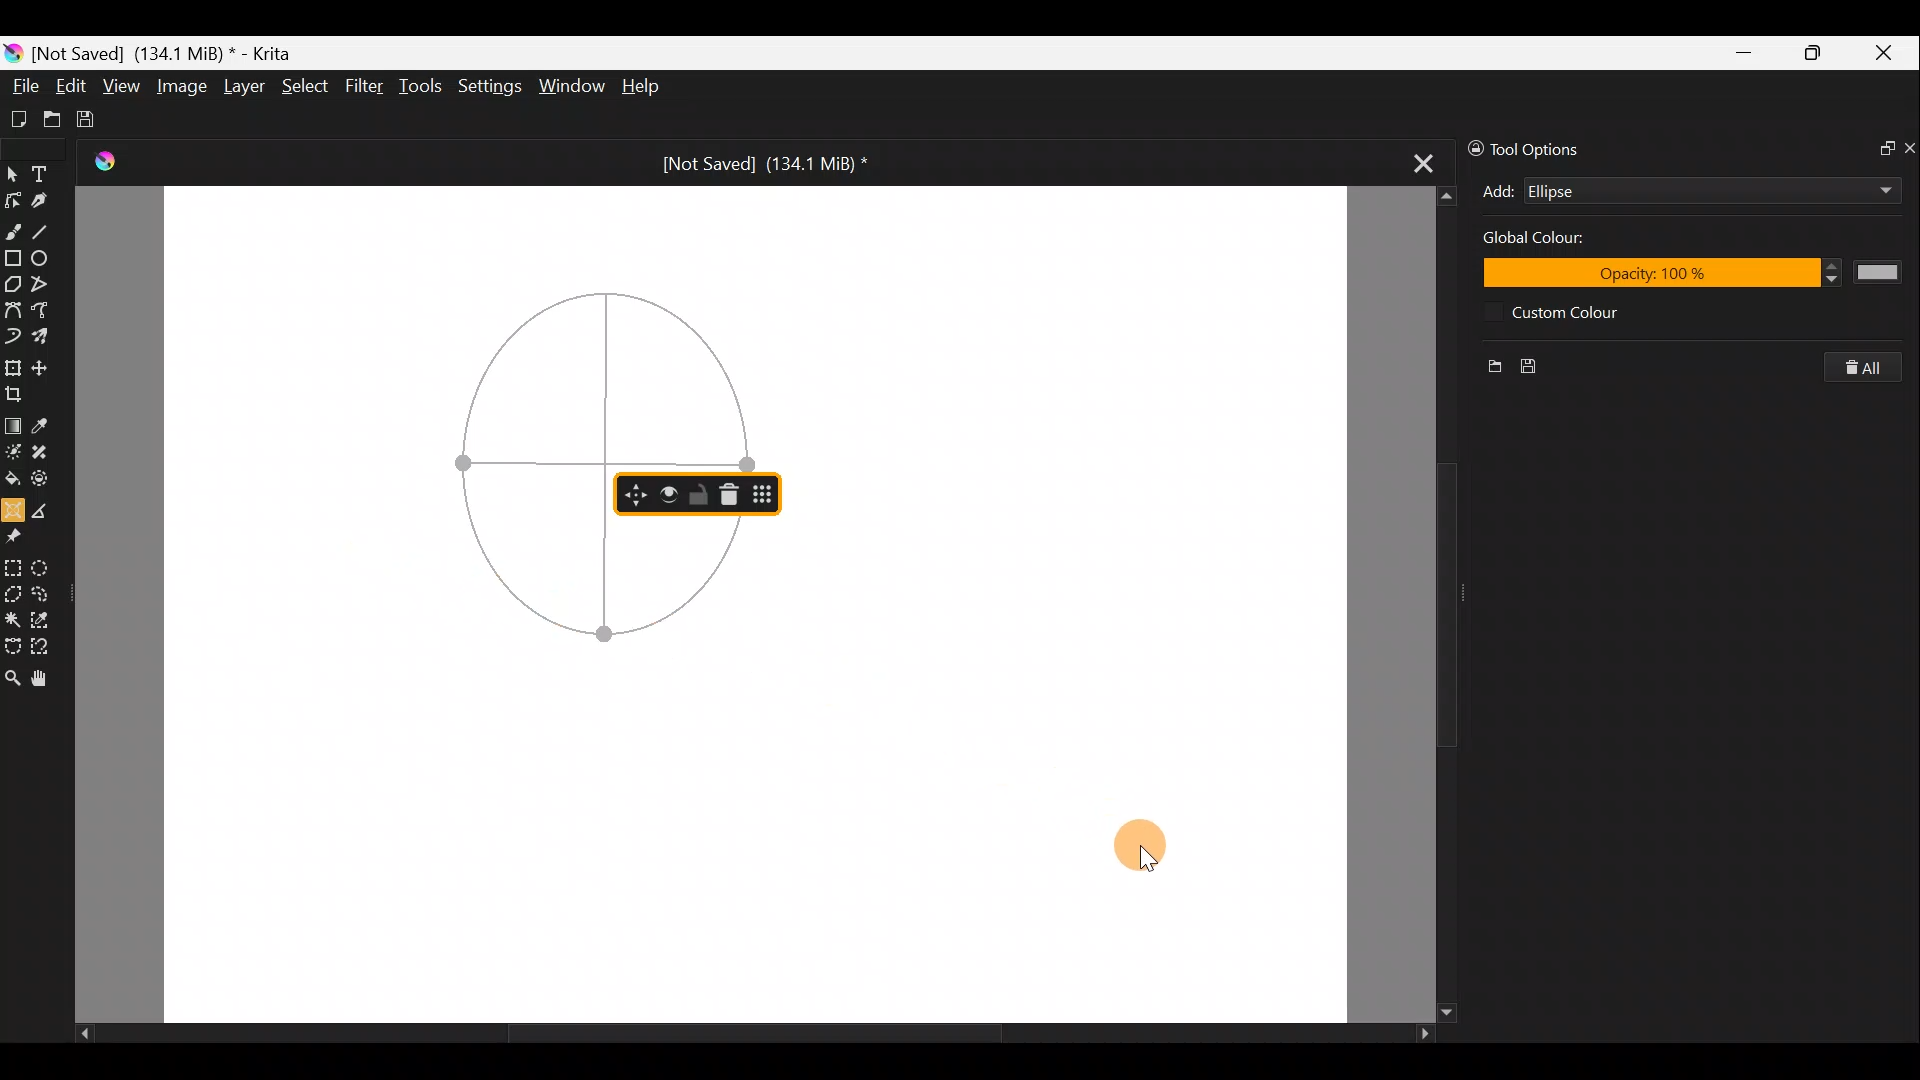 This screenshot has width=1920, height=1080. Describe the element at coordinates (122, 87) in the screenshot. I see `View` at that location.